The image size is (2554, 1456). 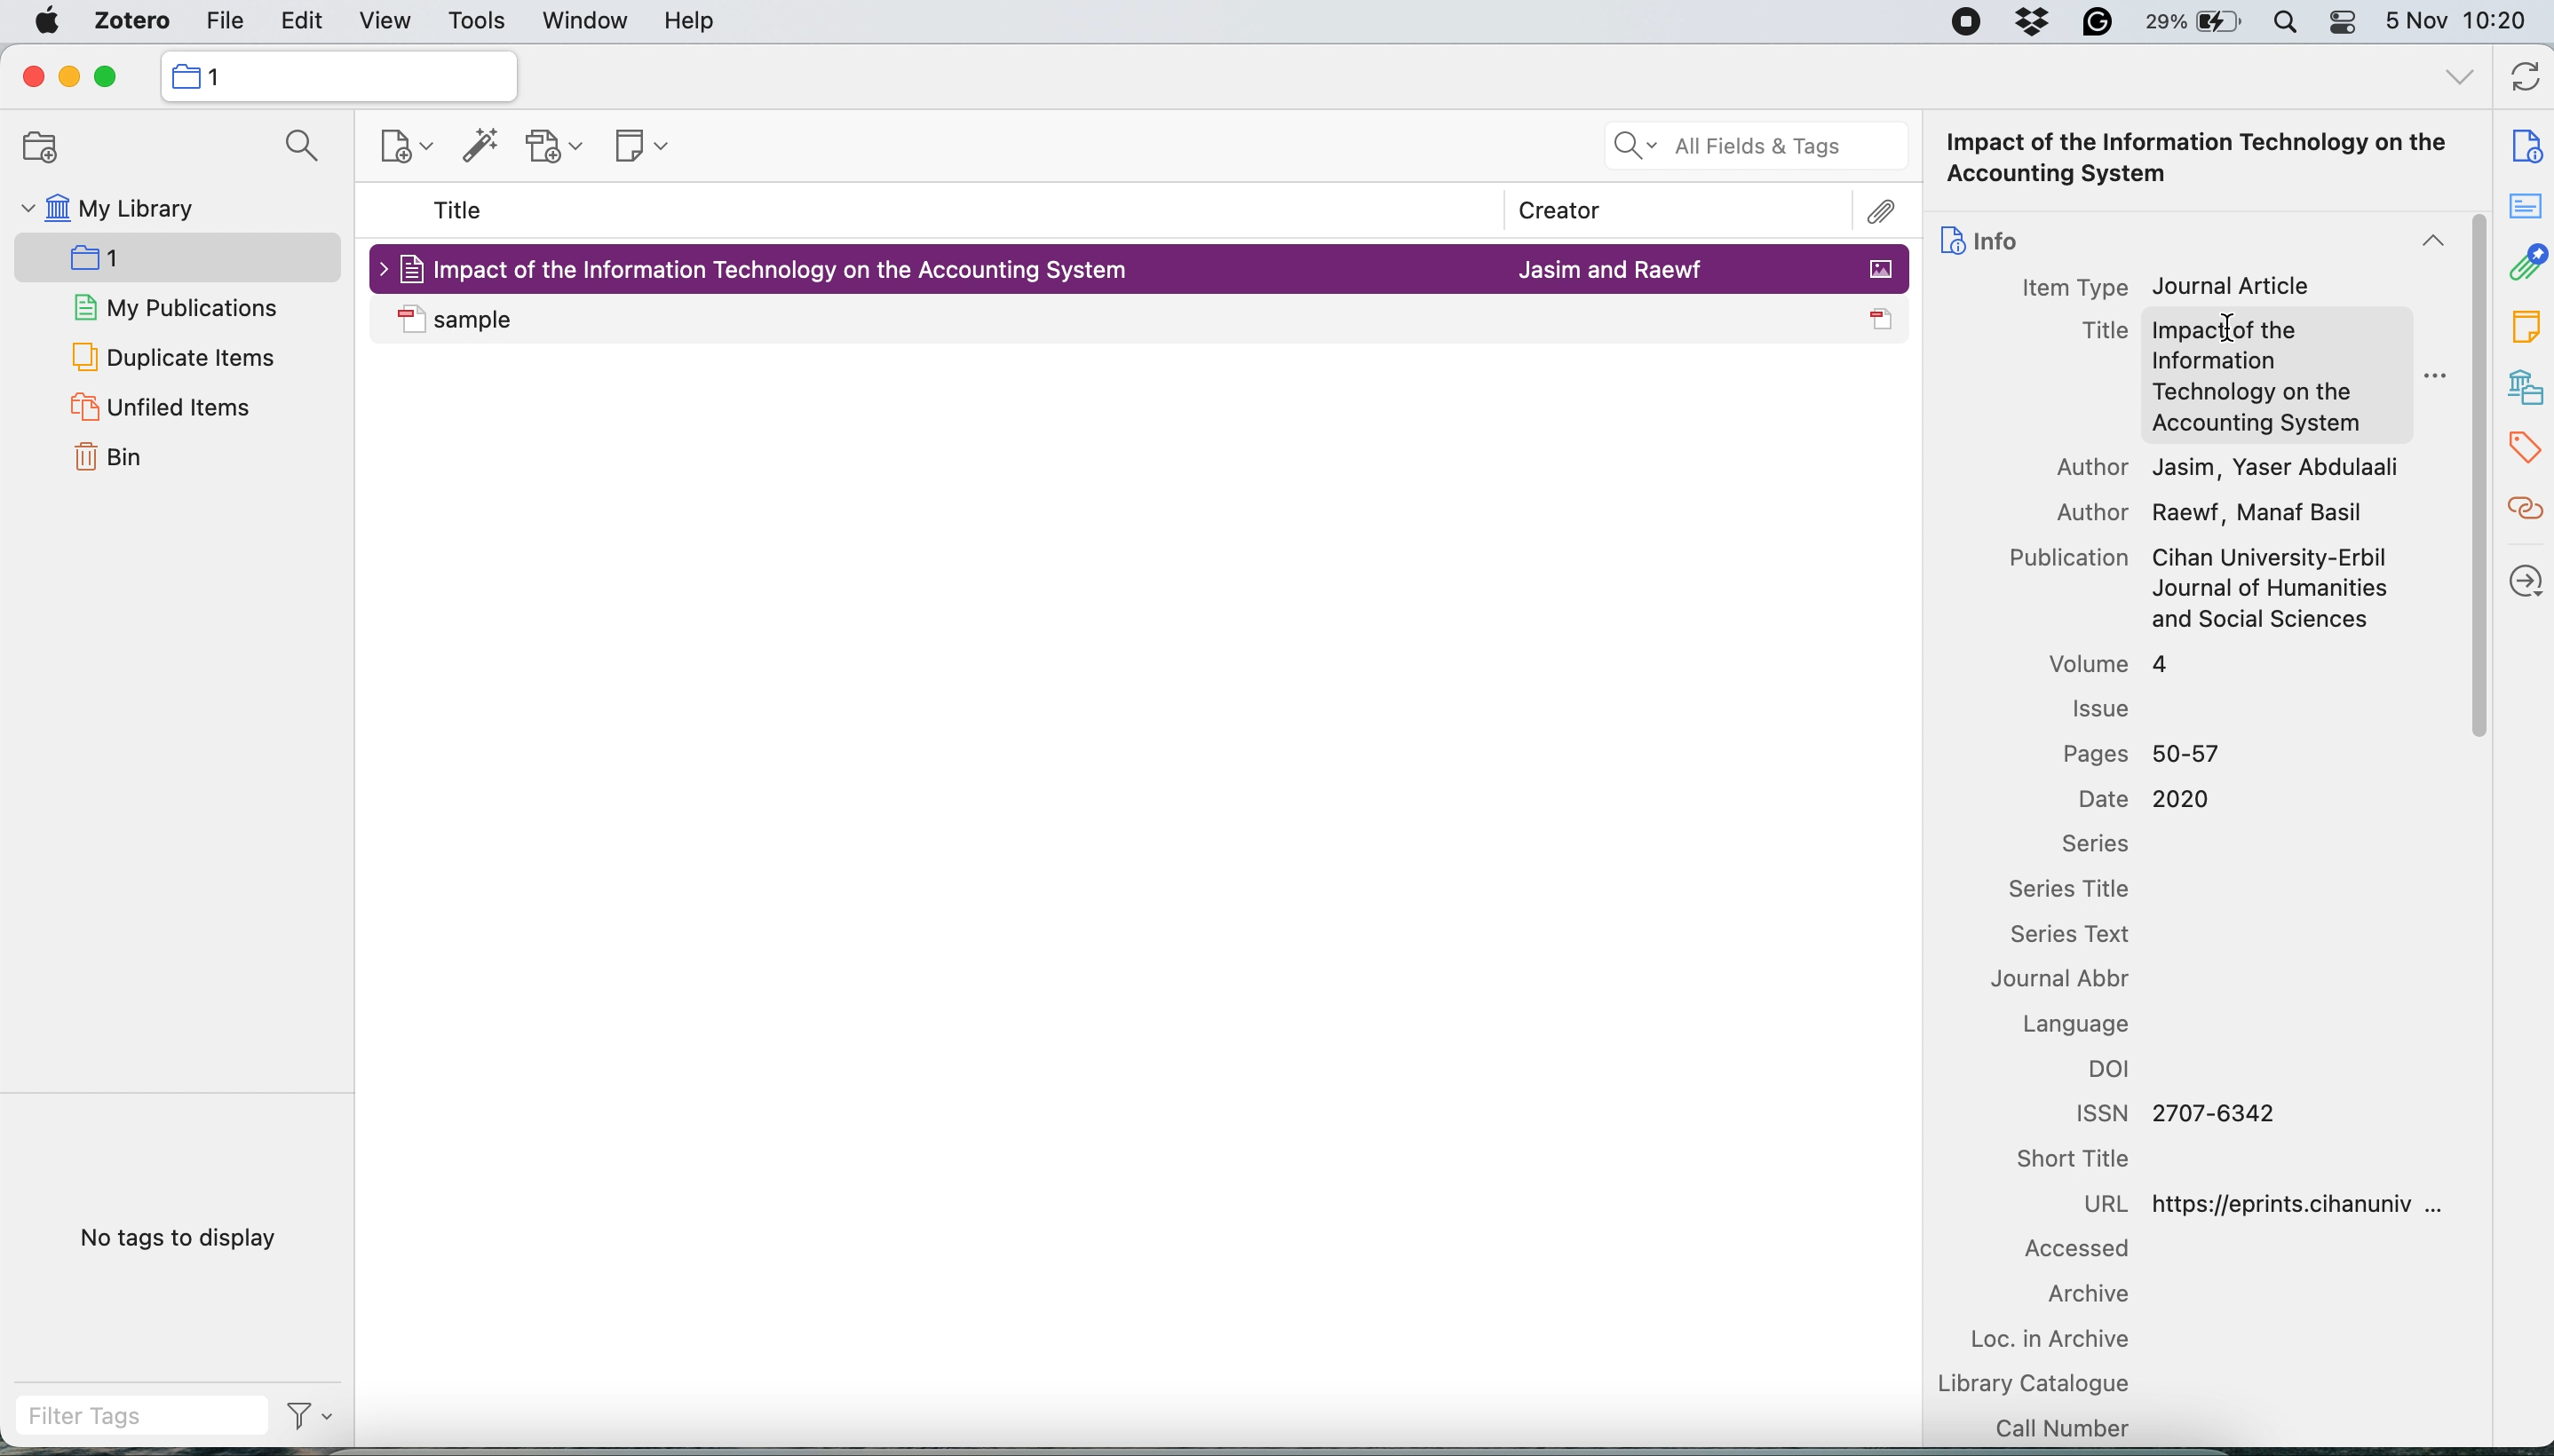 What do you see at coordinates (2197, 23) in the screenshot?
I see `battery` at bounding box center [2197, 23].